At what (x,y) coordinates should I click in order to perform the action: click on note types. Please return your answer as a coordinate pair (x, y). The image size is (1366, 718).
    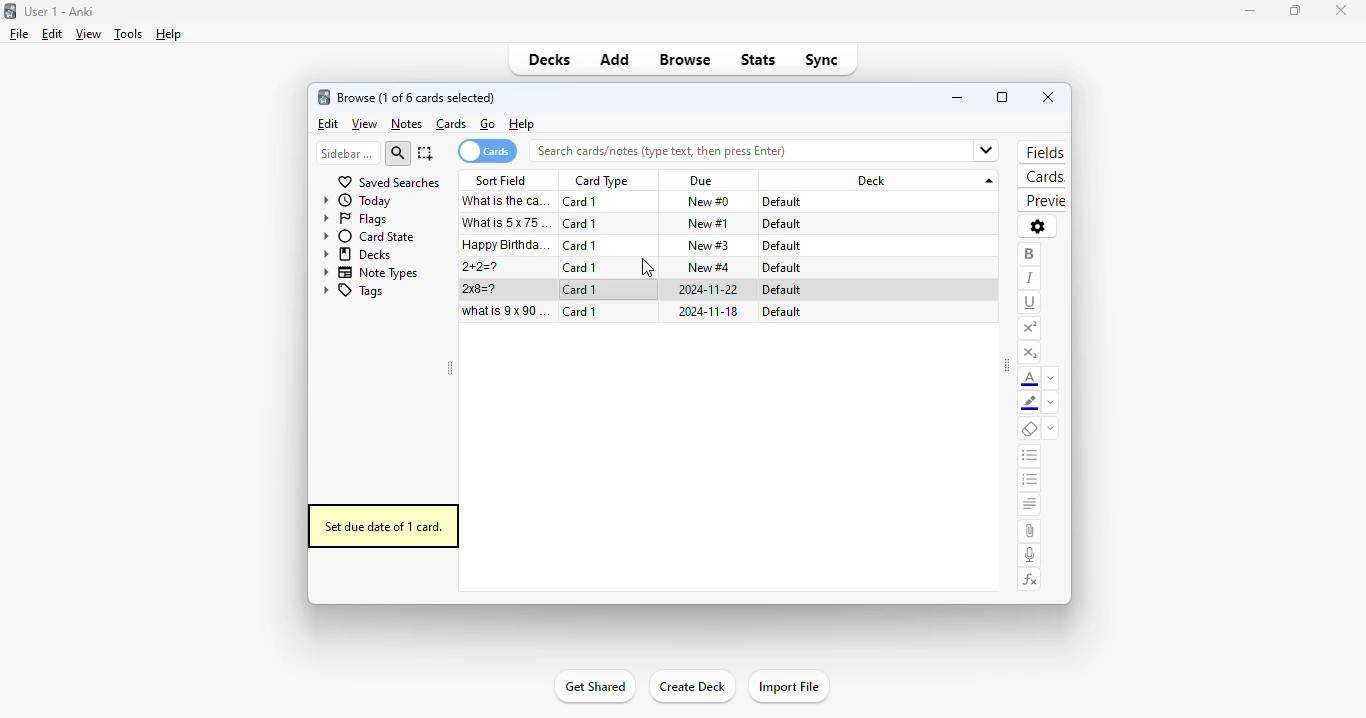
    Looking at the image, I should click on (372, 272).